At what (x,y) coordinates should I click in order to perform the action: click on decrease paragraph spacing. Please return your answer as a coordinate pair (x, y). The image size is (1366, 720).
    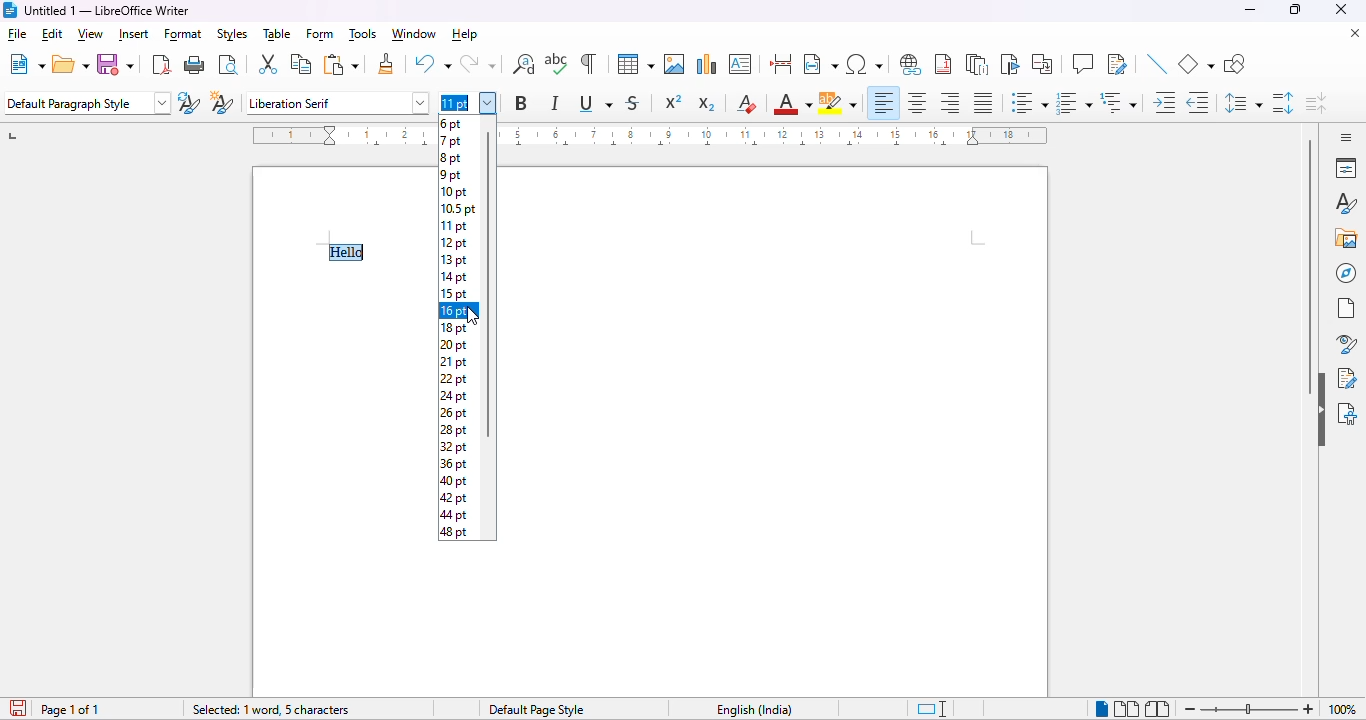
    Looking at the image, I should click on (1317, 103).